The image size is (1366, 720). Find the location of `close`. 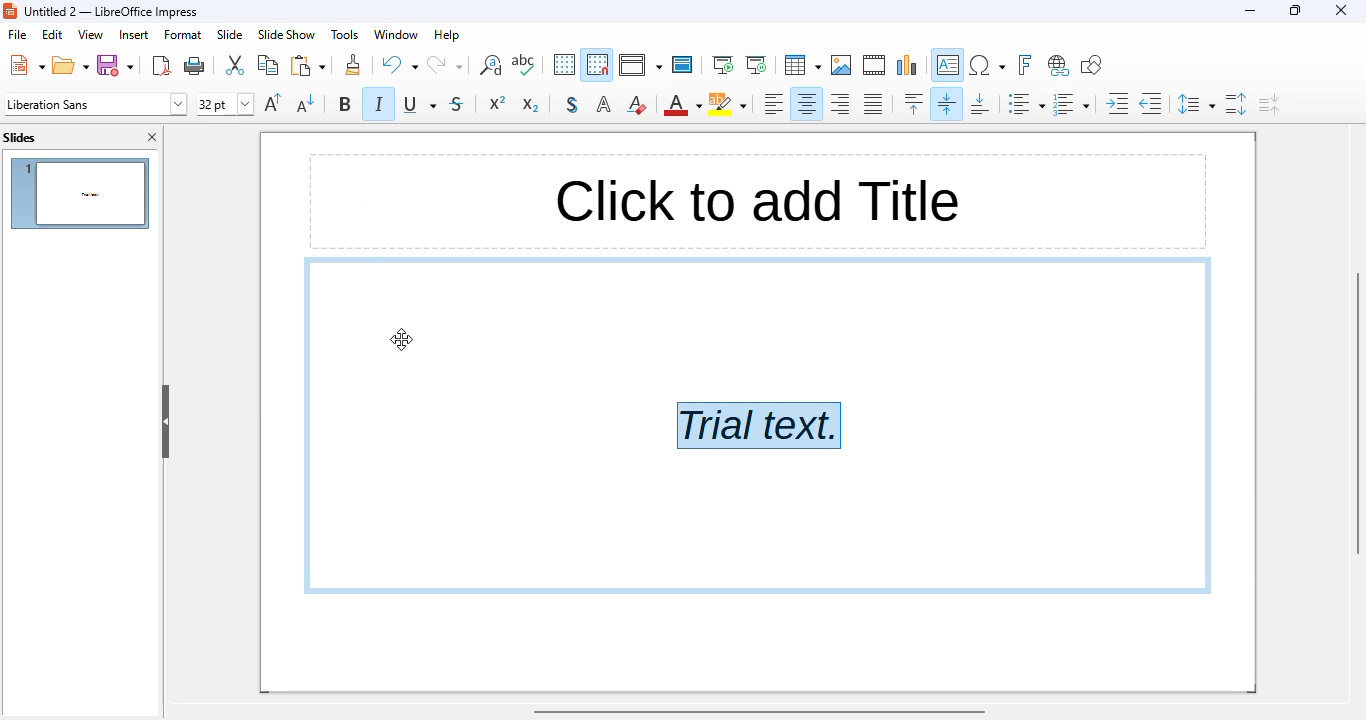

close is located at coordinates (1340, 10).